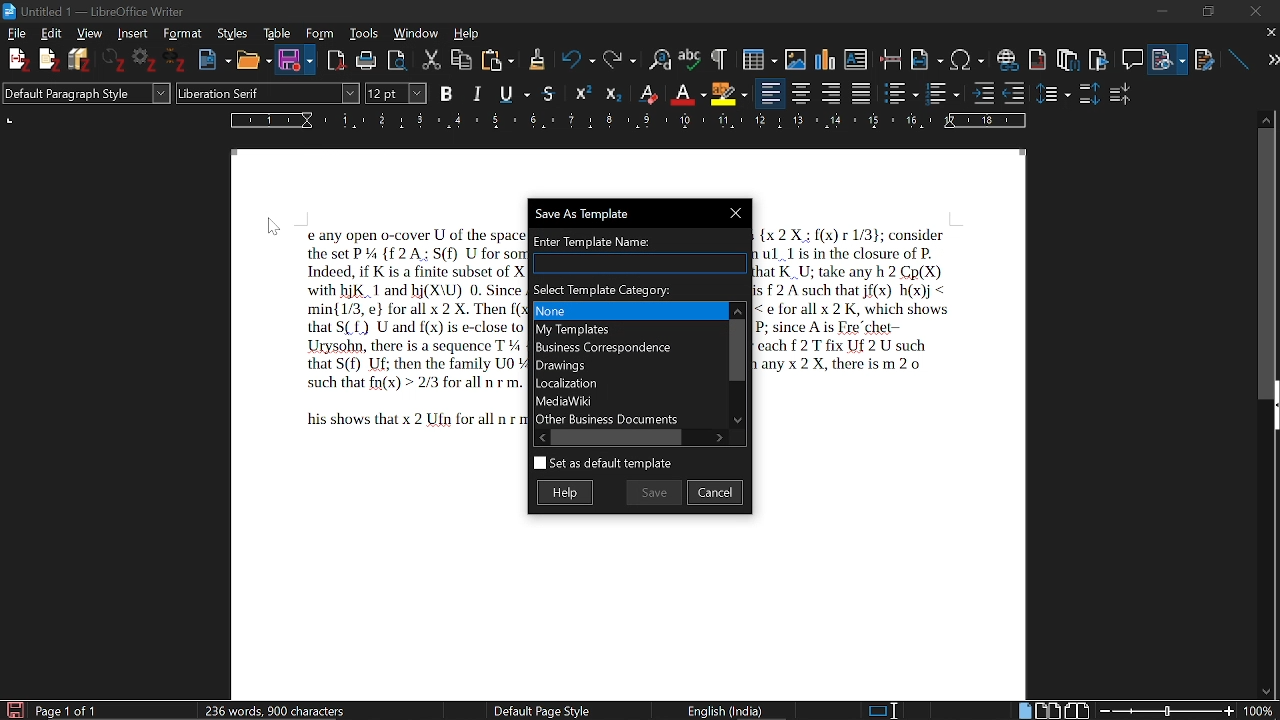 The width and height of the screenshot is (1280, 720). I want to click on View, so click(87, 33).